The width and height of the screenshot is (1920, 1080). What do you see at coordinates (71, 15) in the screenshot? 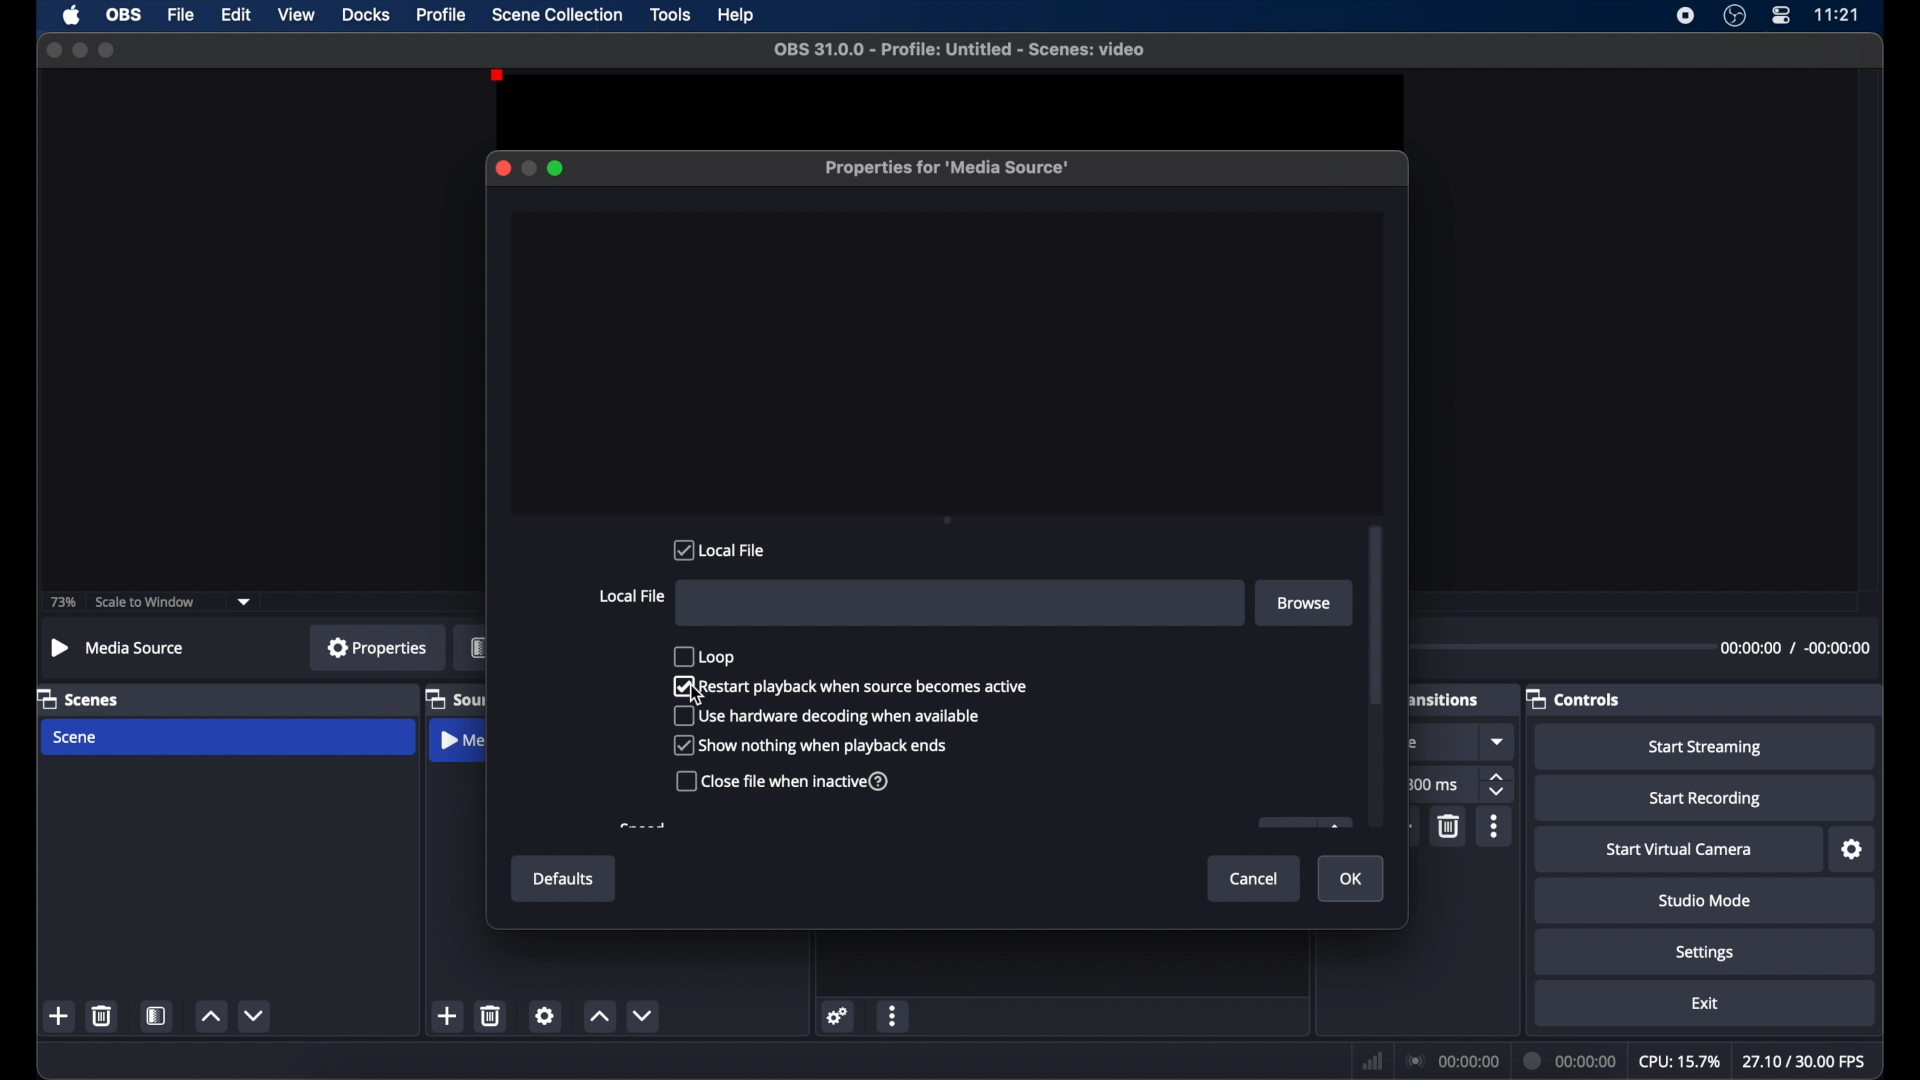
I see `apple icon` at bounding box center [71, 15].